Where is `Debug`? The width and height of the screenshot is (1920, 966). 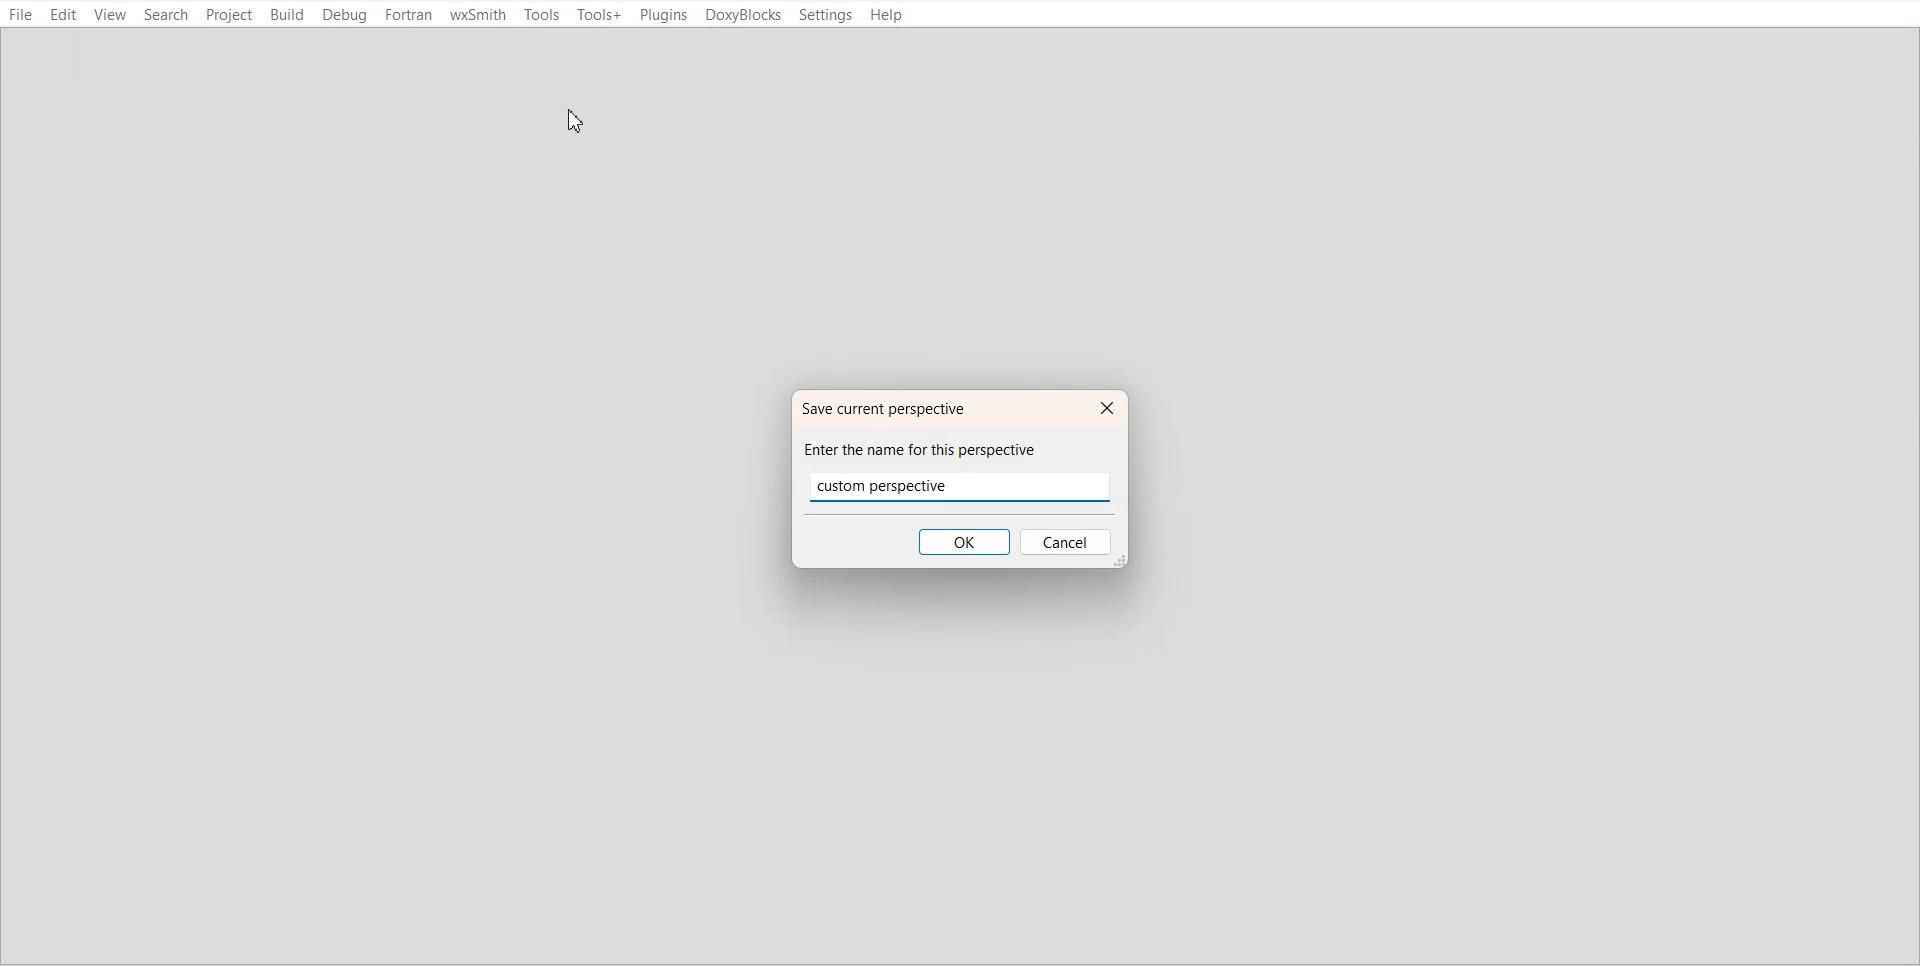
Debug is located at coordinates (346, 16).